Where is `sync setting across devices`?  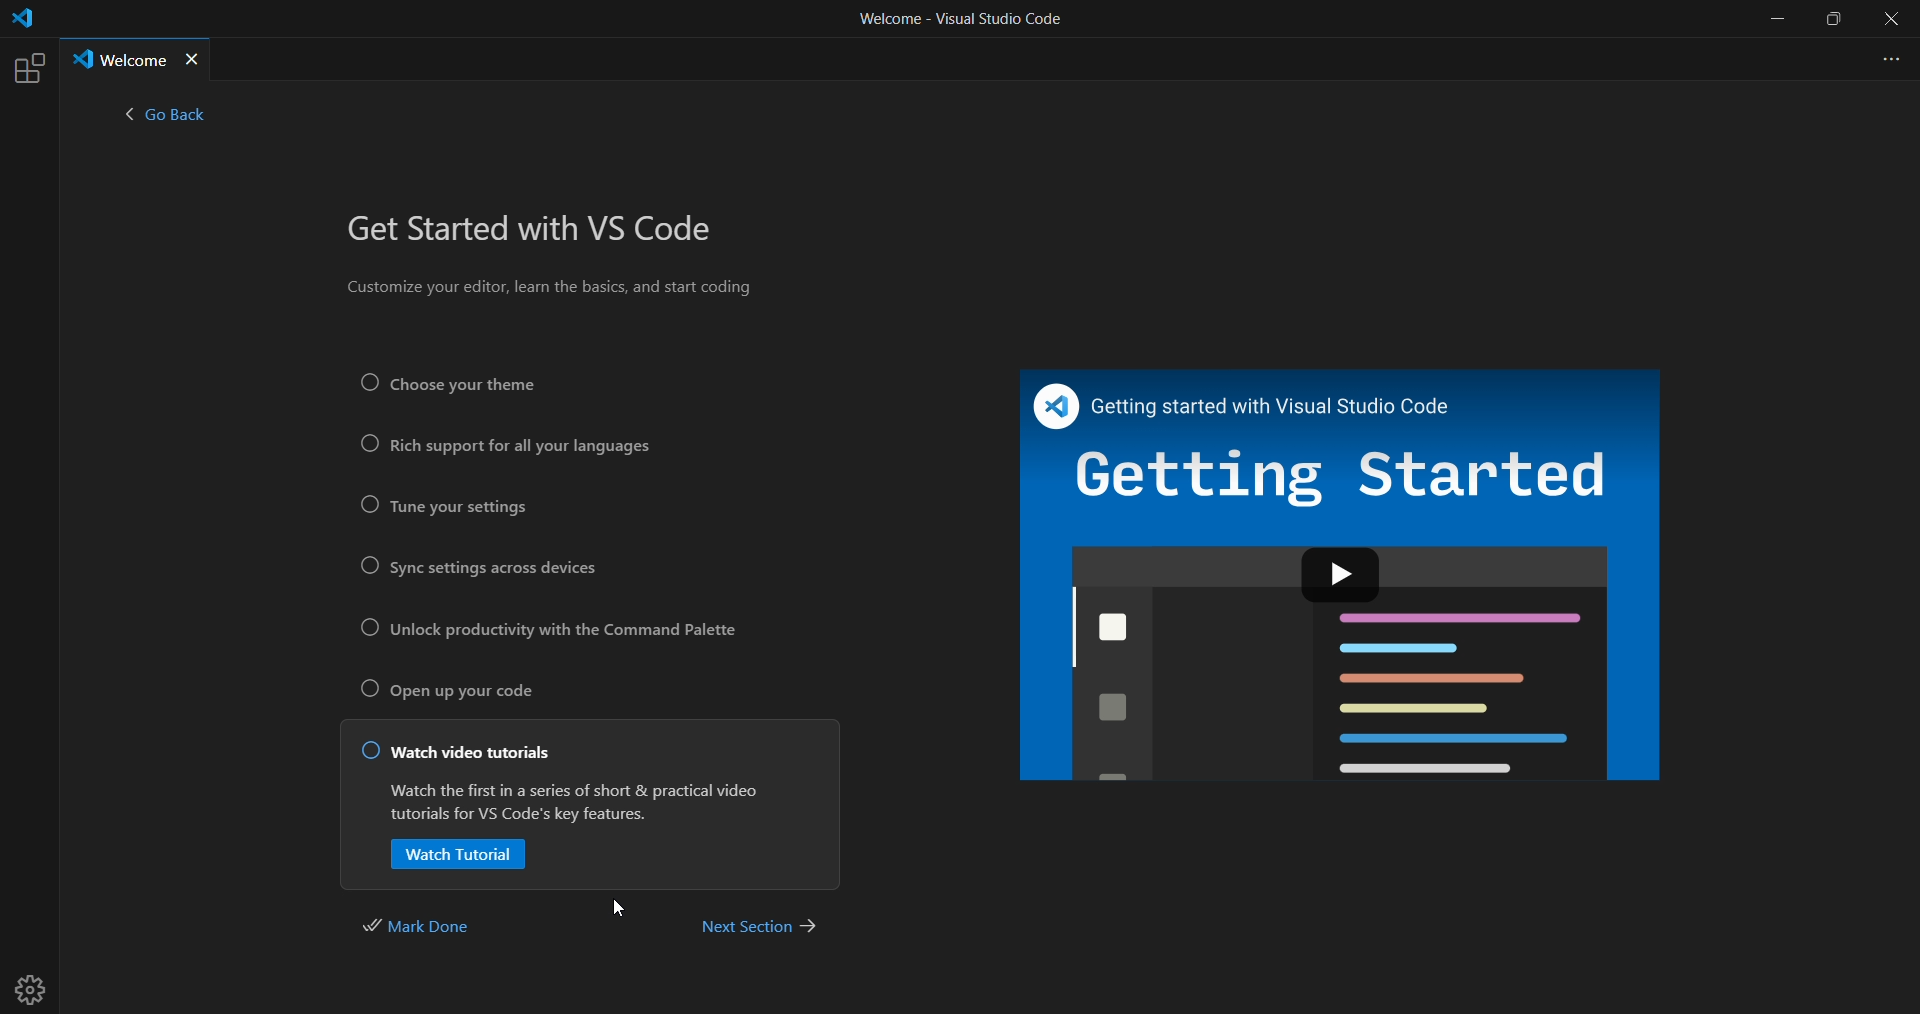
sync setting across devices is located at coordinates (497, 570).